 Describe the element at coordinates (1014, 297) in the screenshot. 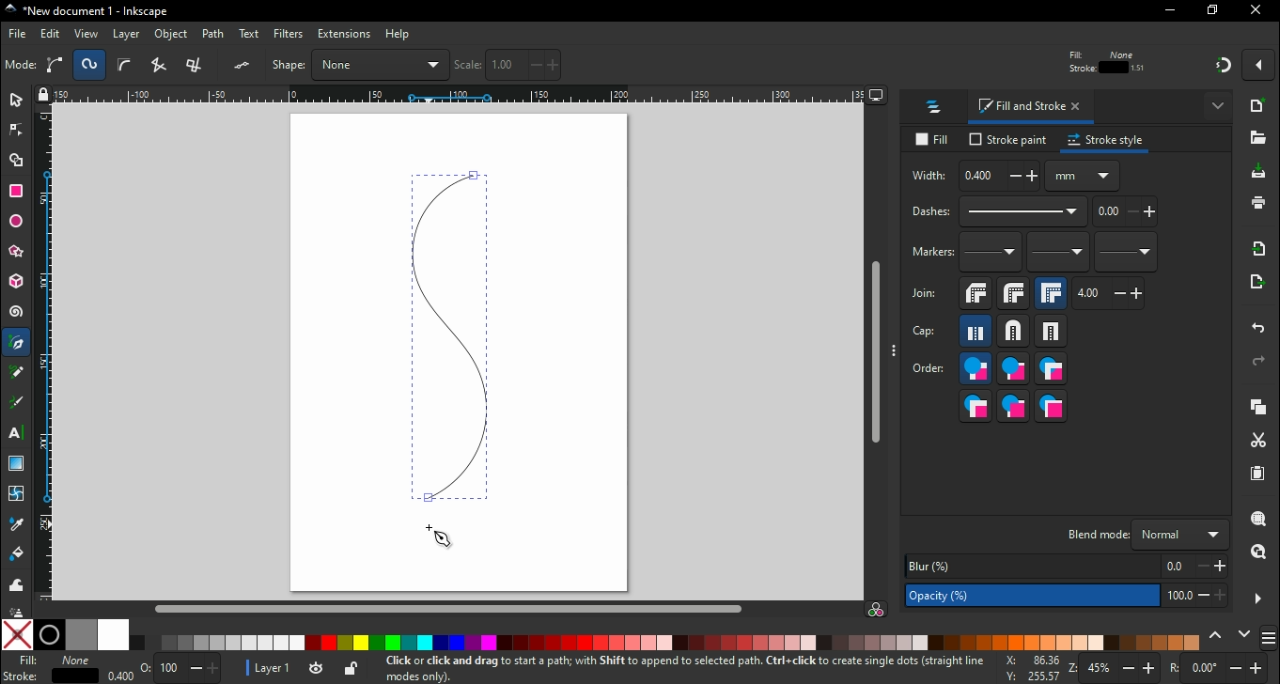

I see `round` at that location.